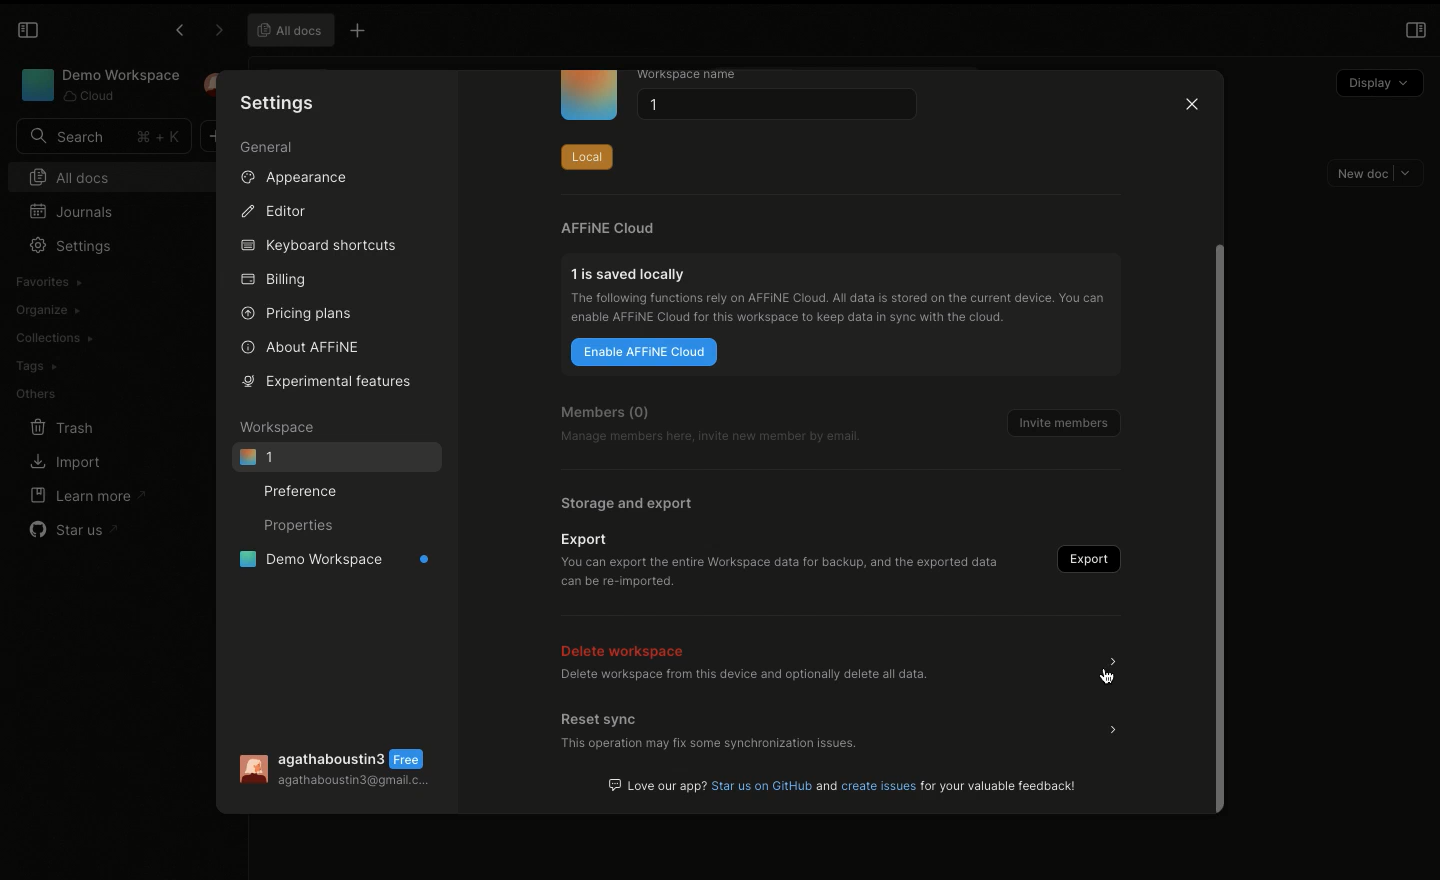 Image resolution: width=1440 pixels, height=880 pixels. Describe the element at coordinates (1056, 418) in the screenshot. I see `Invite members` at that location.